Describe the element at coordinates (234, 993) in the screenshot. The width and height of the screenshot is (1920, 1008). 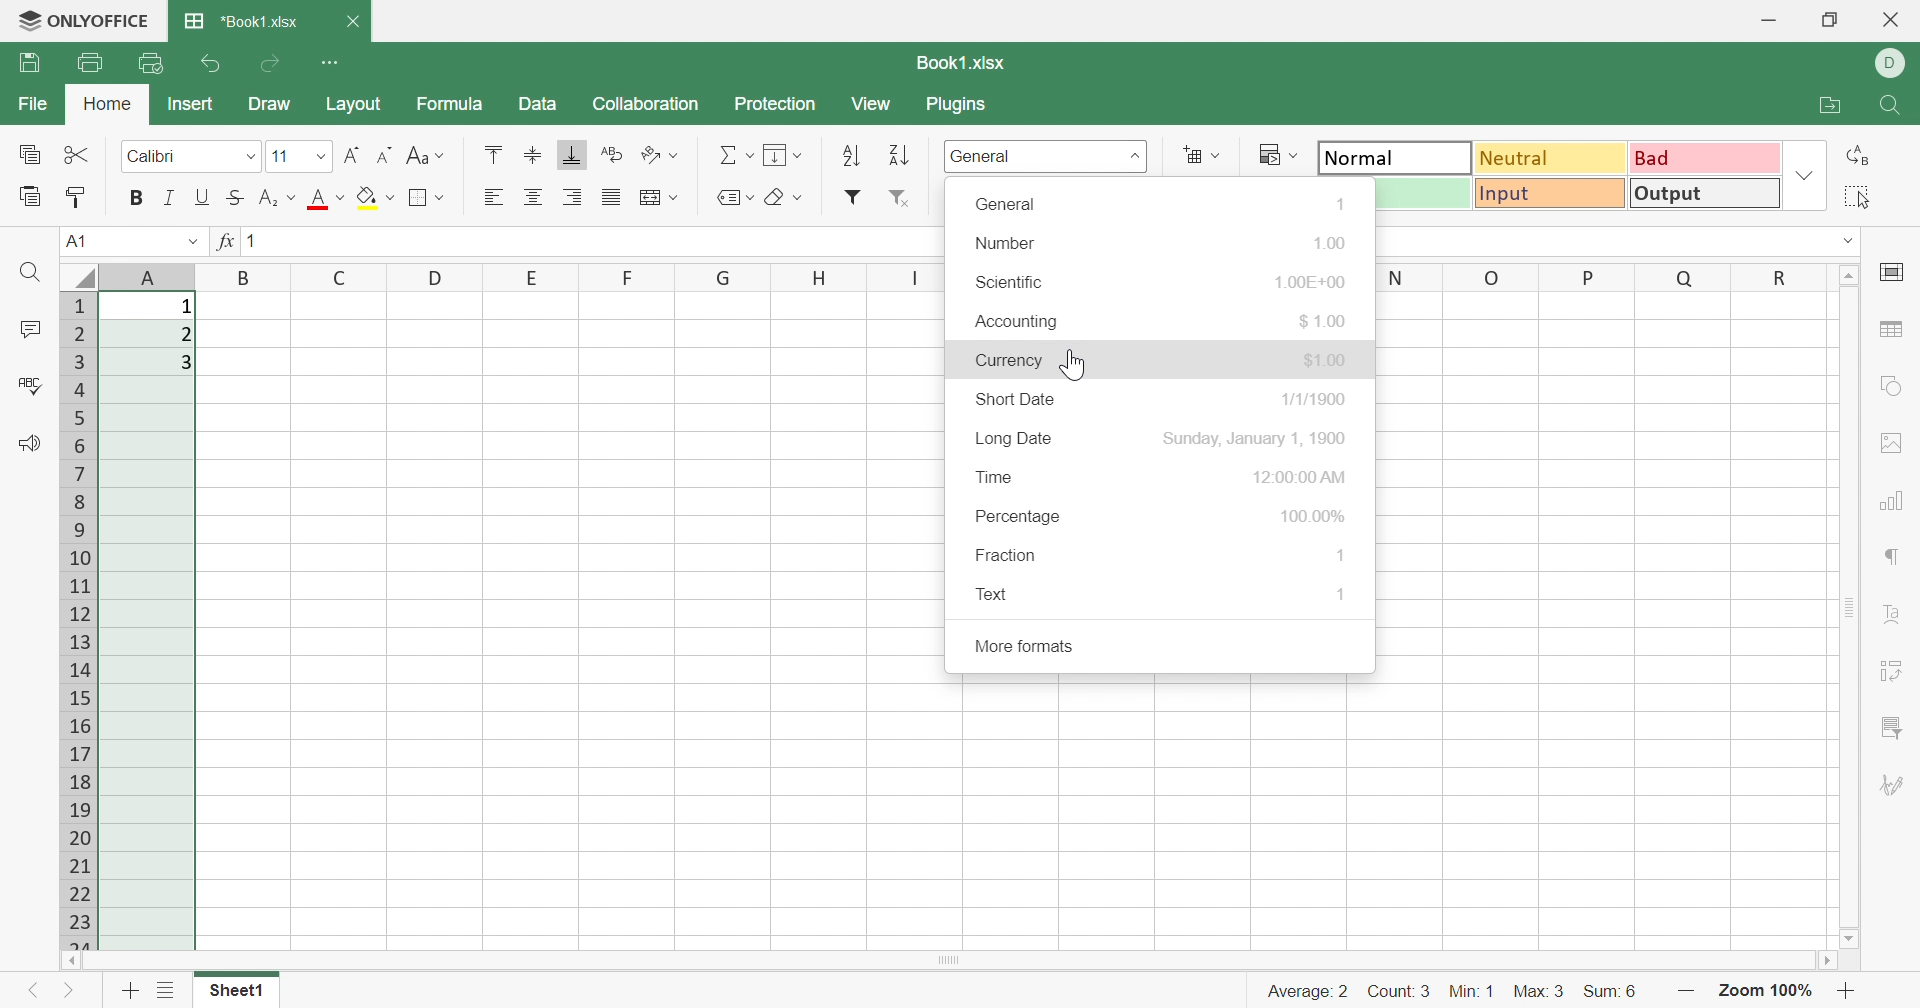
I see `Sheet1` at that location.